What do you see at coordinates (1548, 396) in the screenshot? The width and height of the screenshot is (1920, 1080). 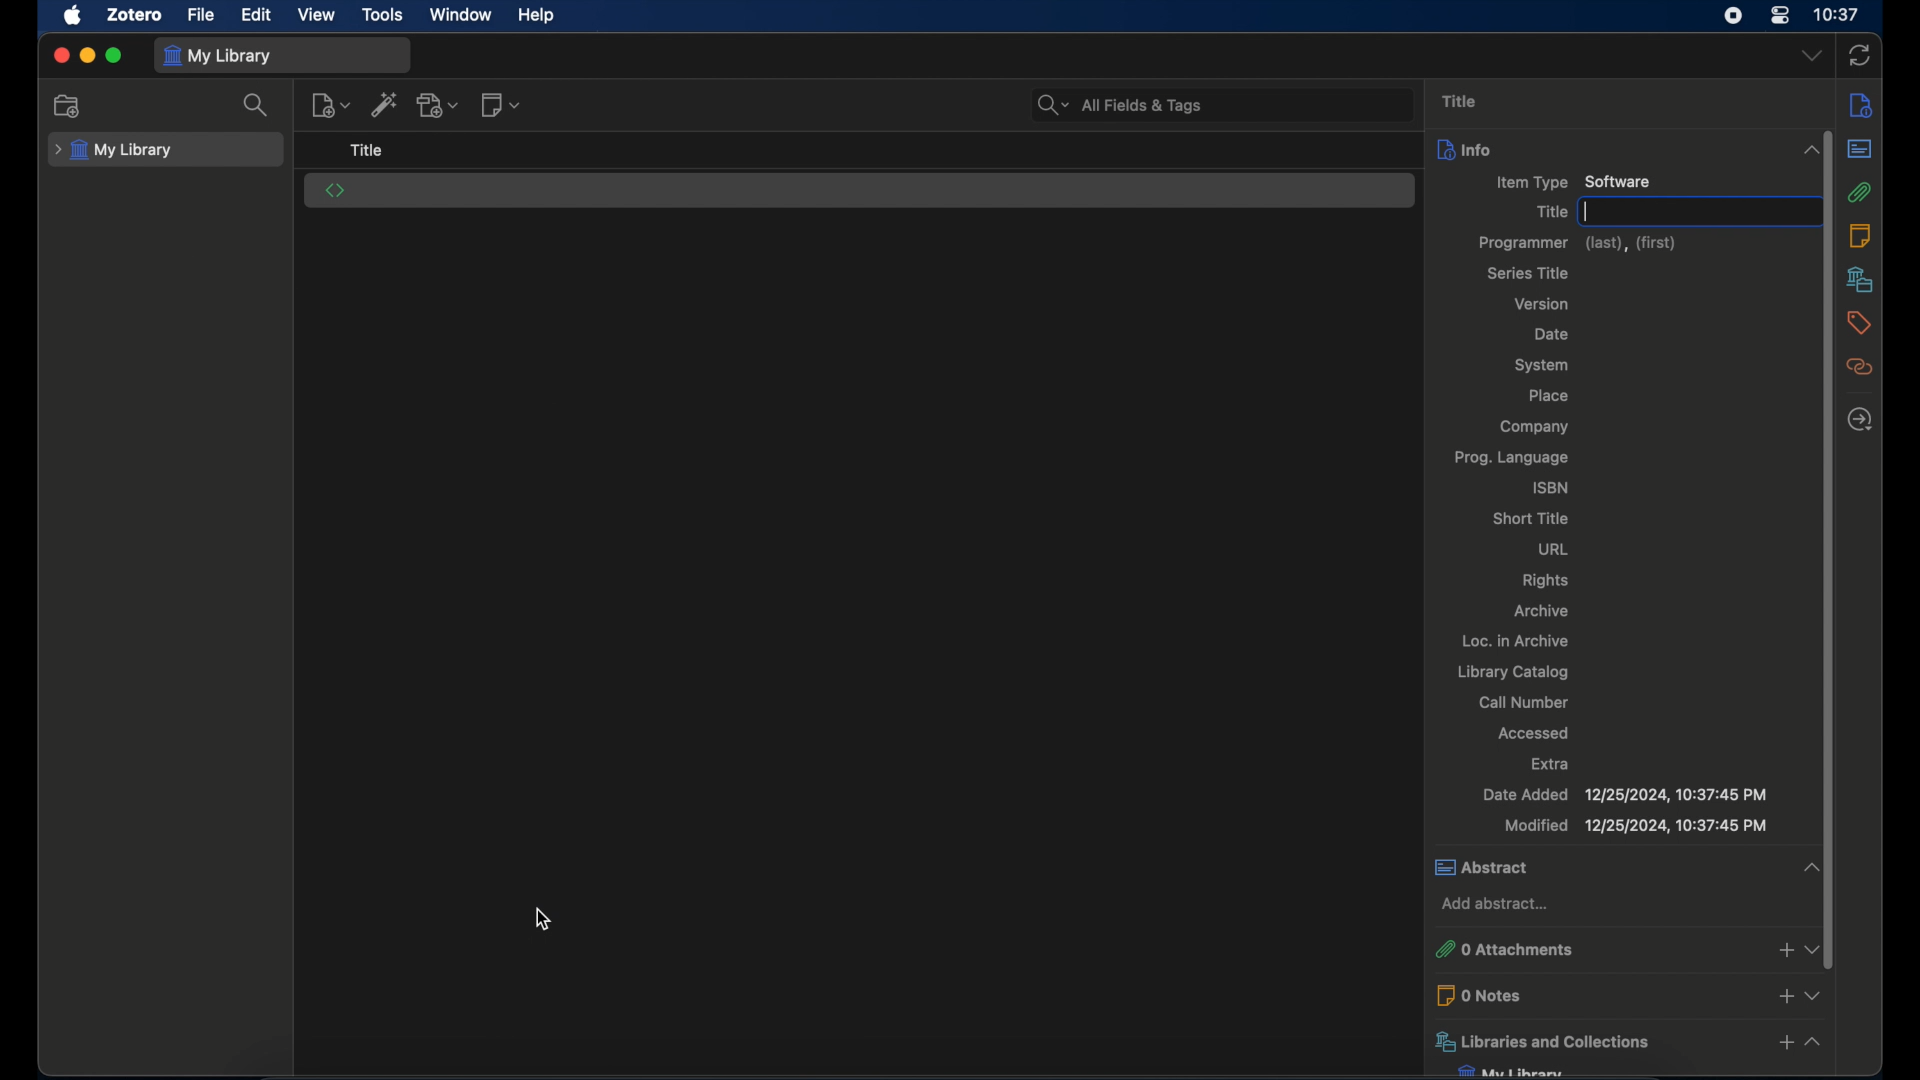 I see `lace` at bounding box center [1548, 396].